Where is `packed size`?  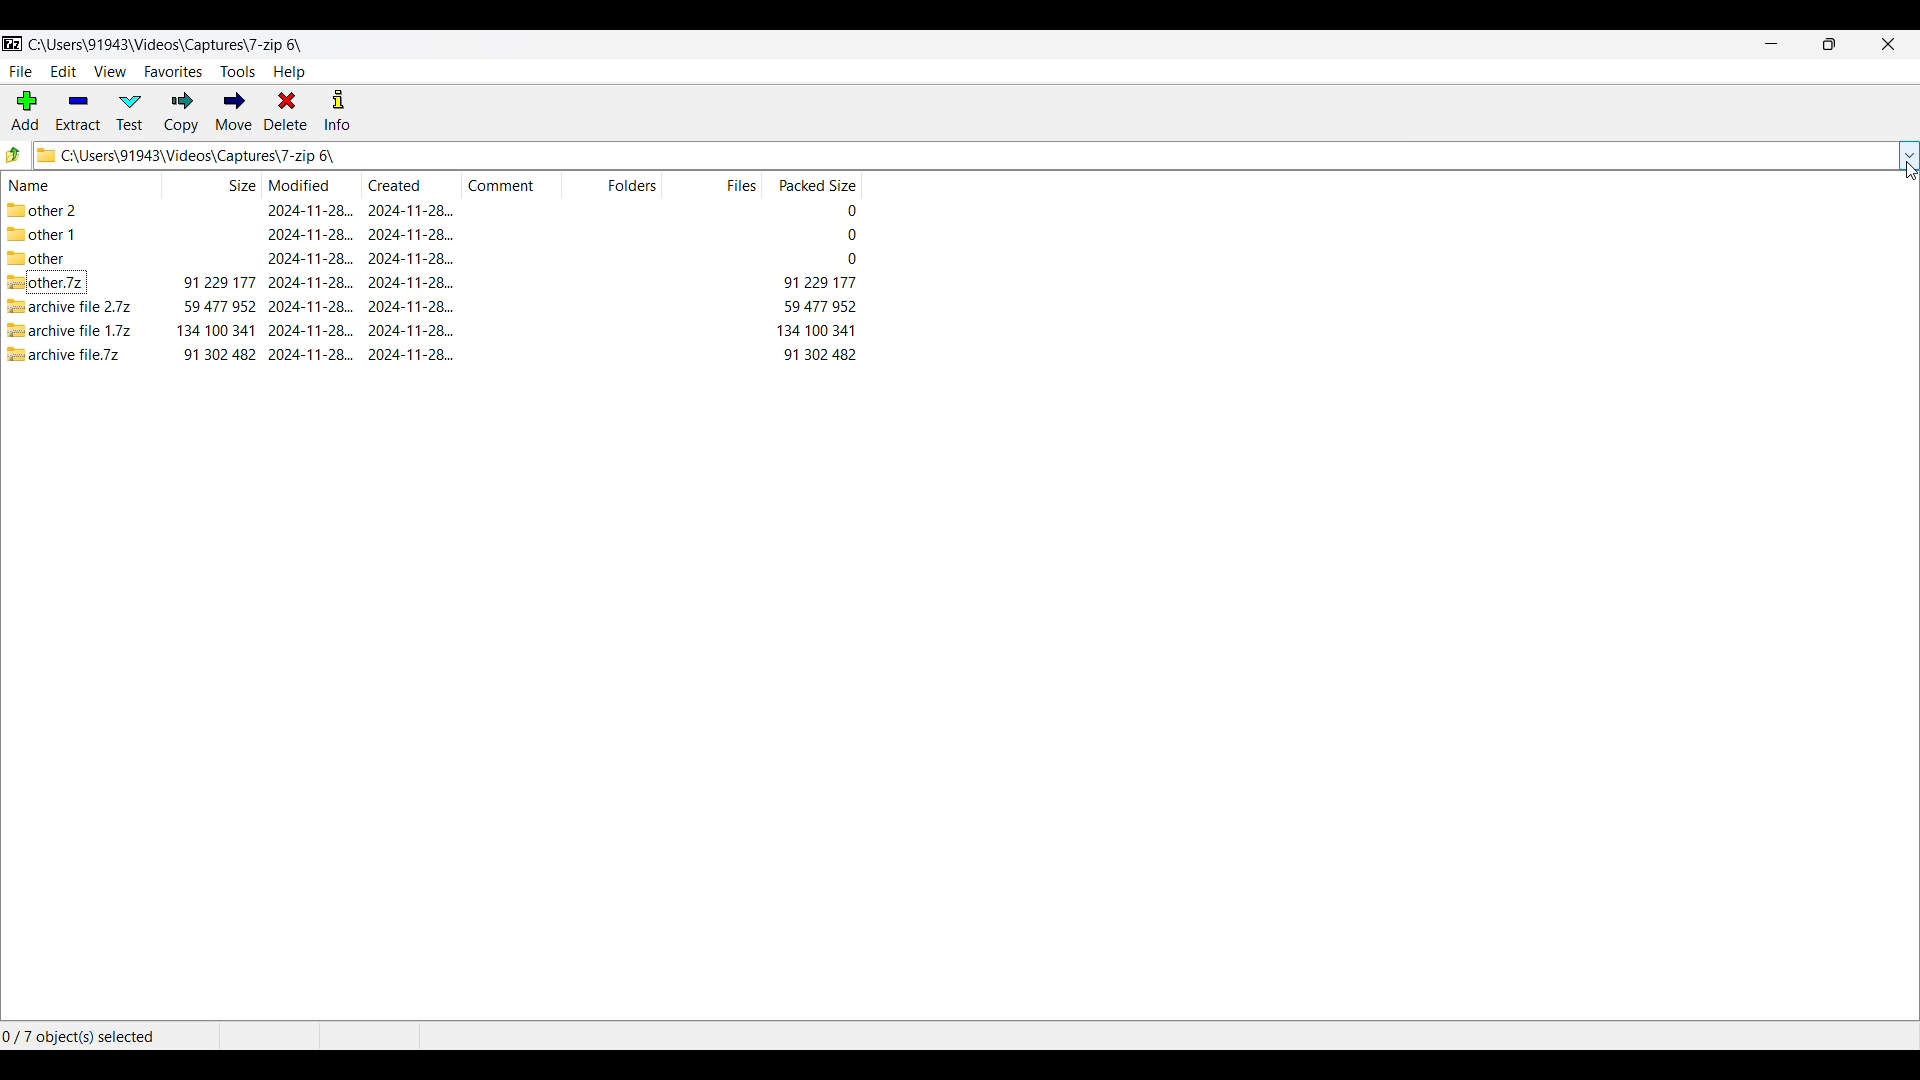 packed size is located at coordinates (819, 306).